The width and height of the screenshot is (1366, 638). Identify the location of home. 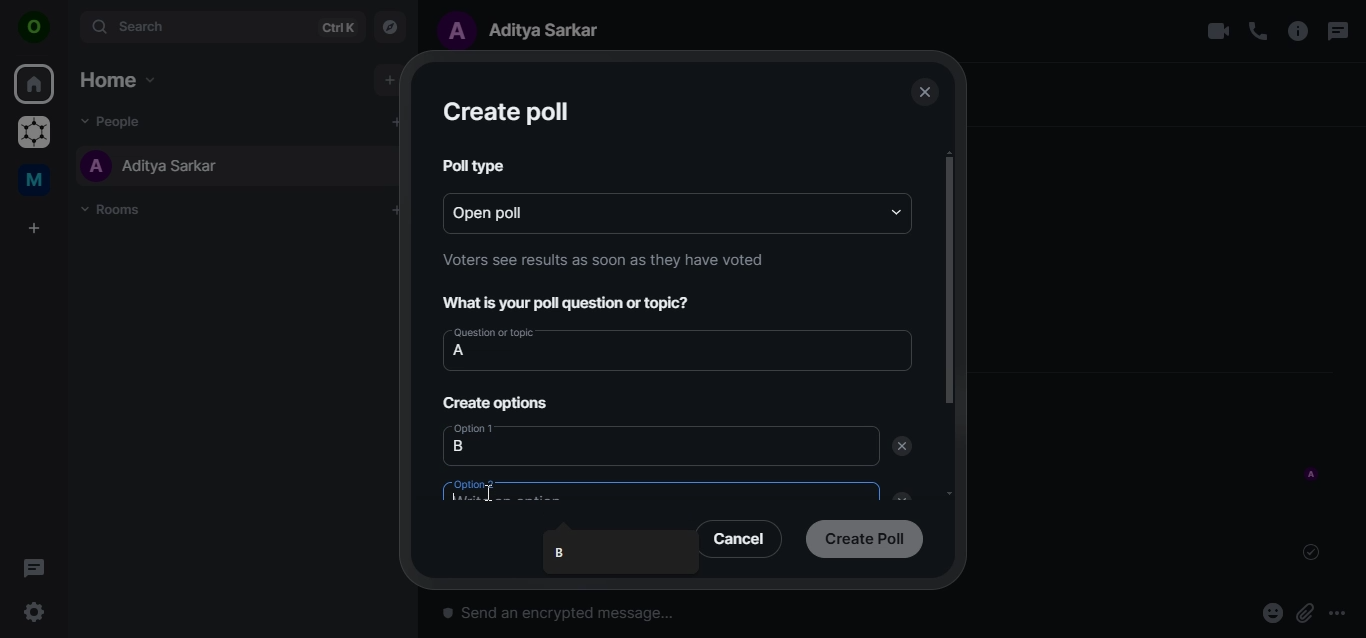
(116, 79).